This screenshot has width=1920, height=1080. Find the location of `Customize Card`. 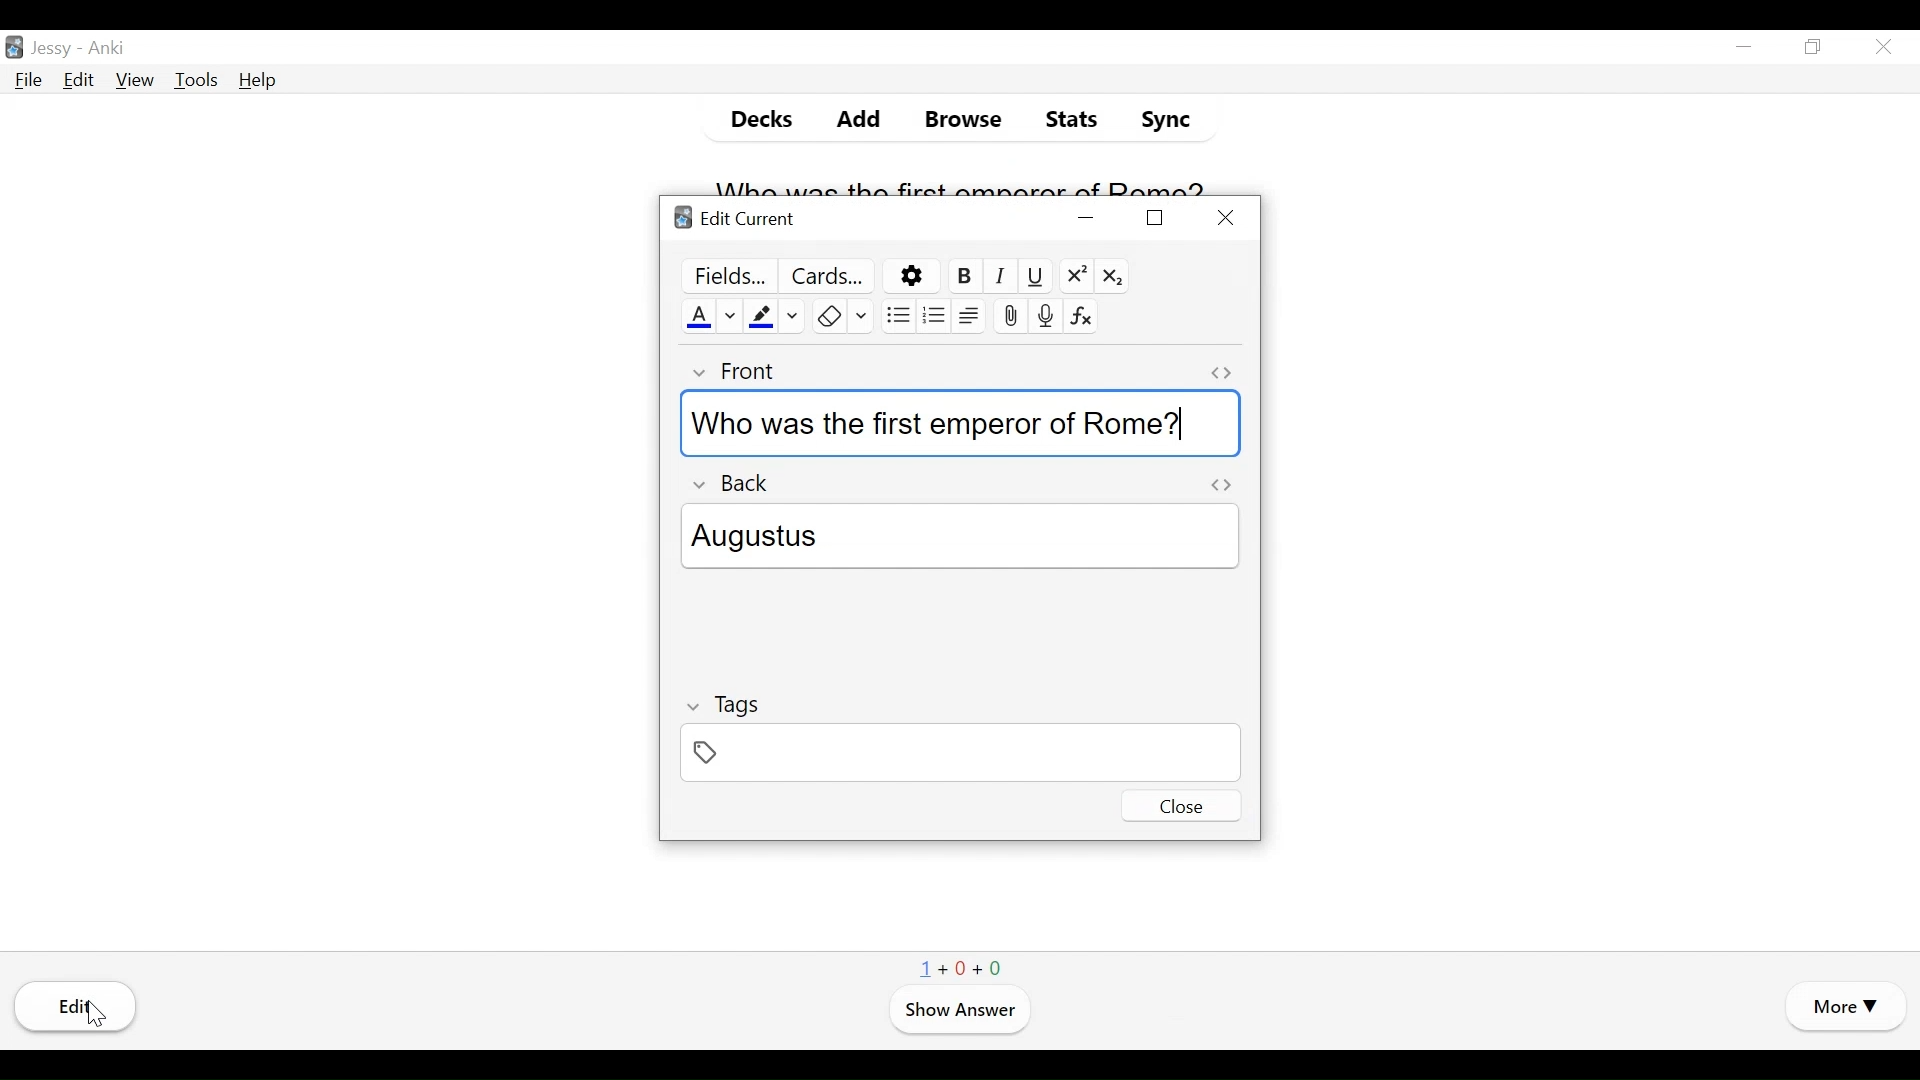

Customize Card is located at coordinates (827, 275).